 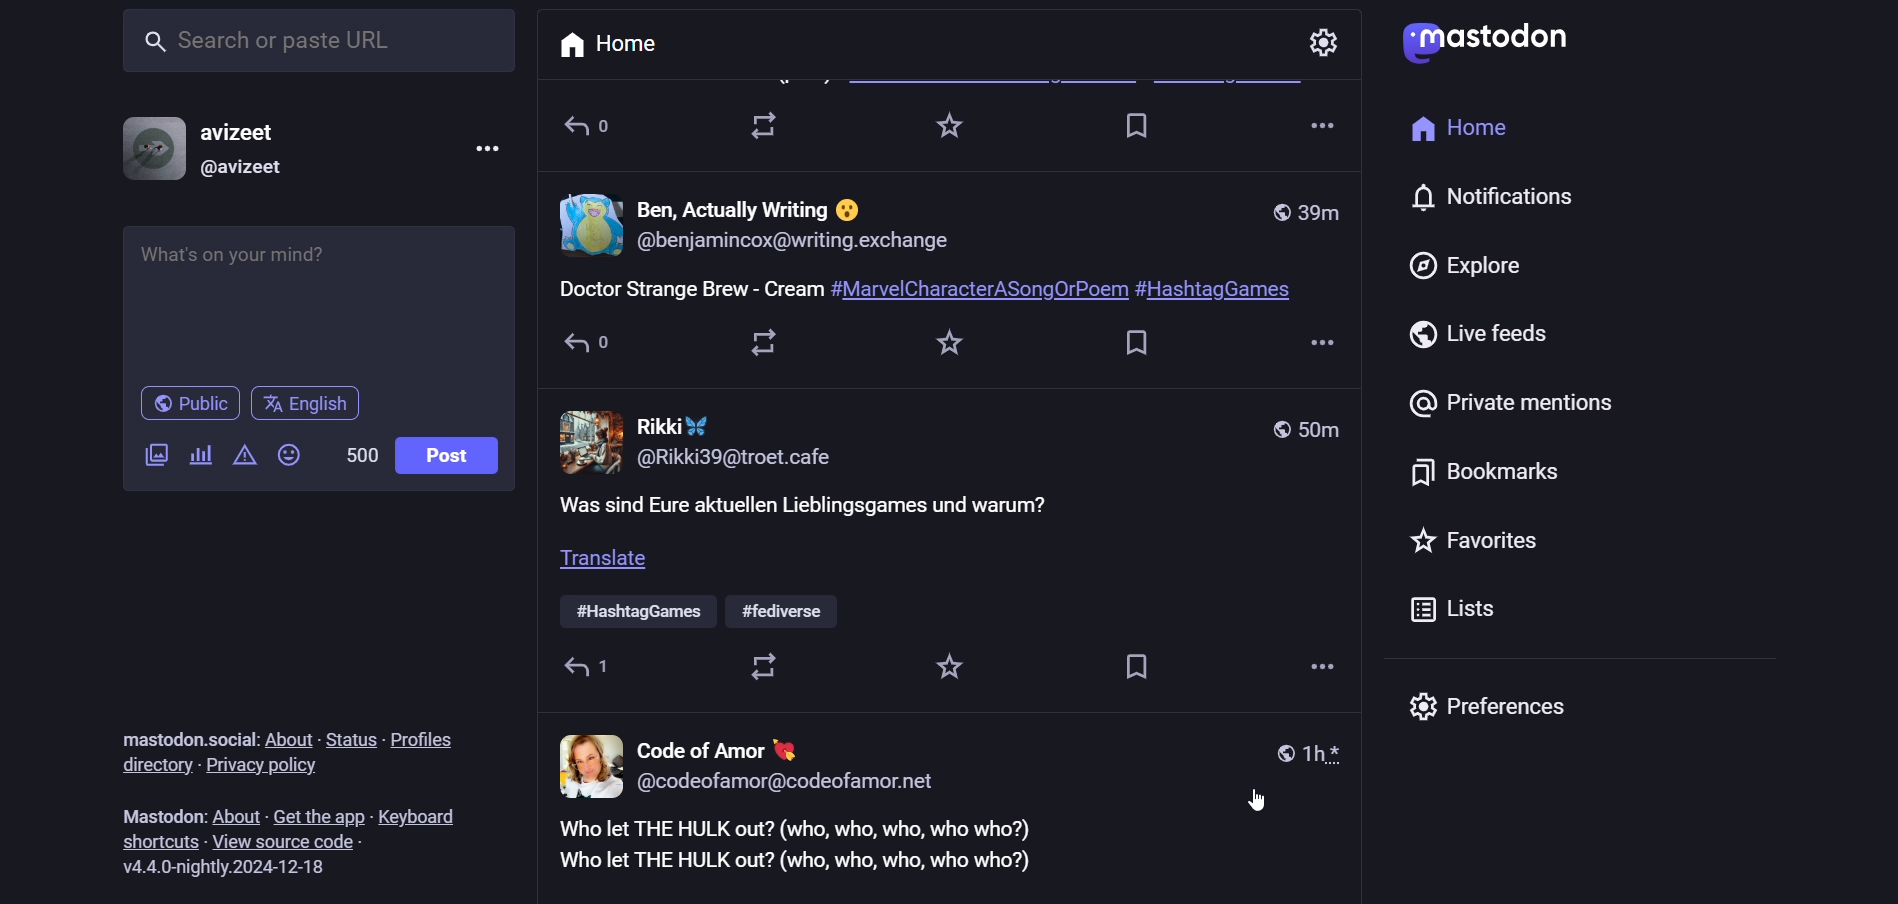 I want to click on about, so click(x=236, y=812).